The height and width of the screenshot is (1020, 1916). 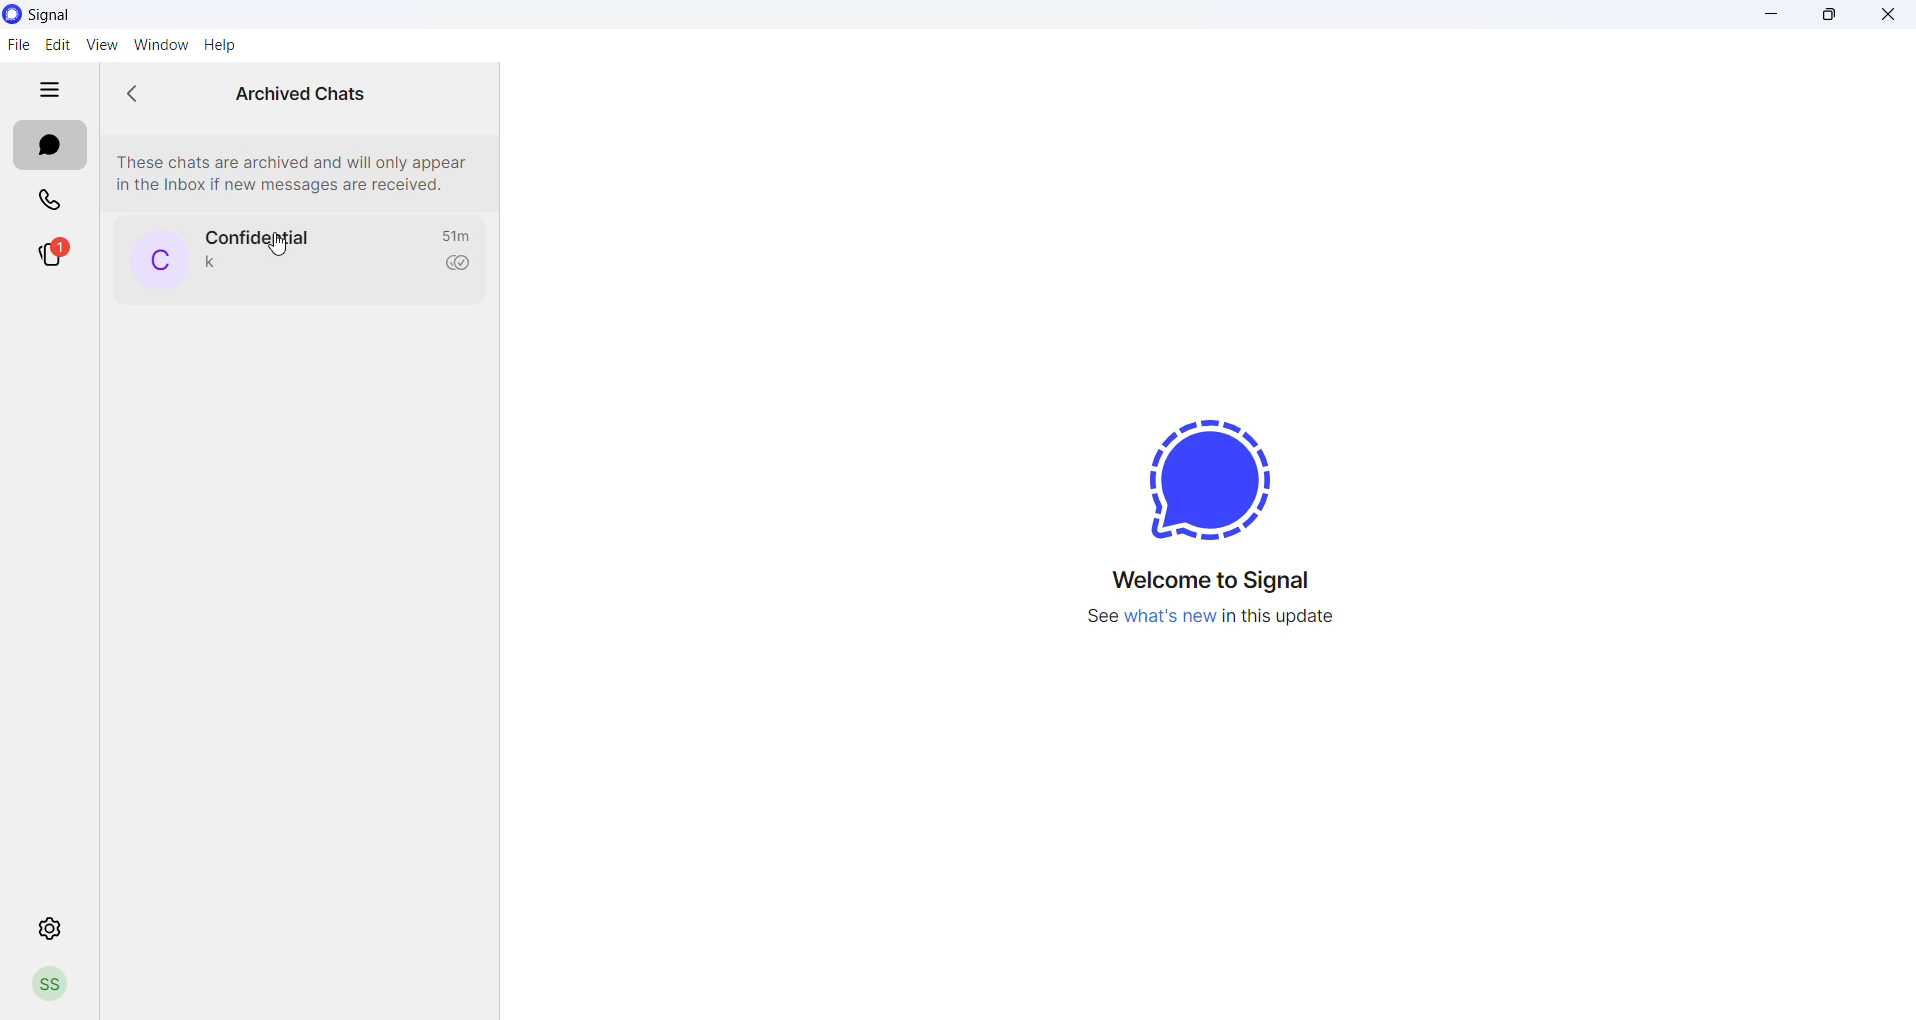 I want to click on minimize, so click(x=1768, y=16).